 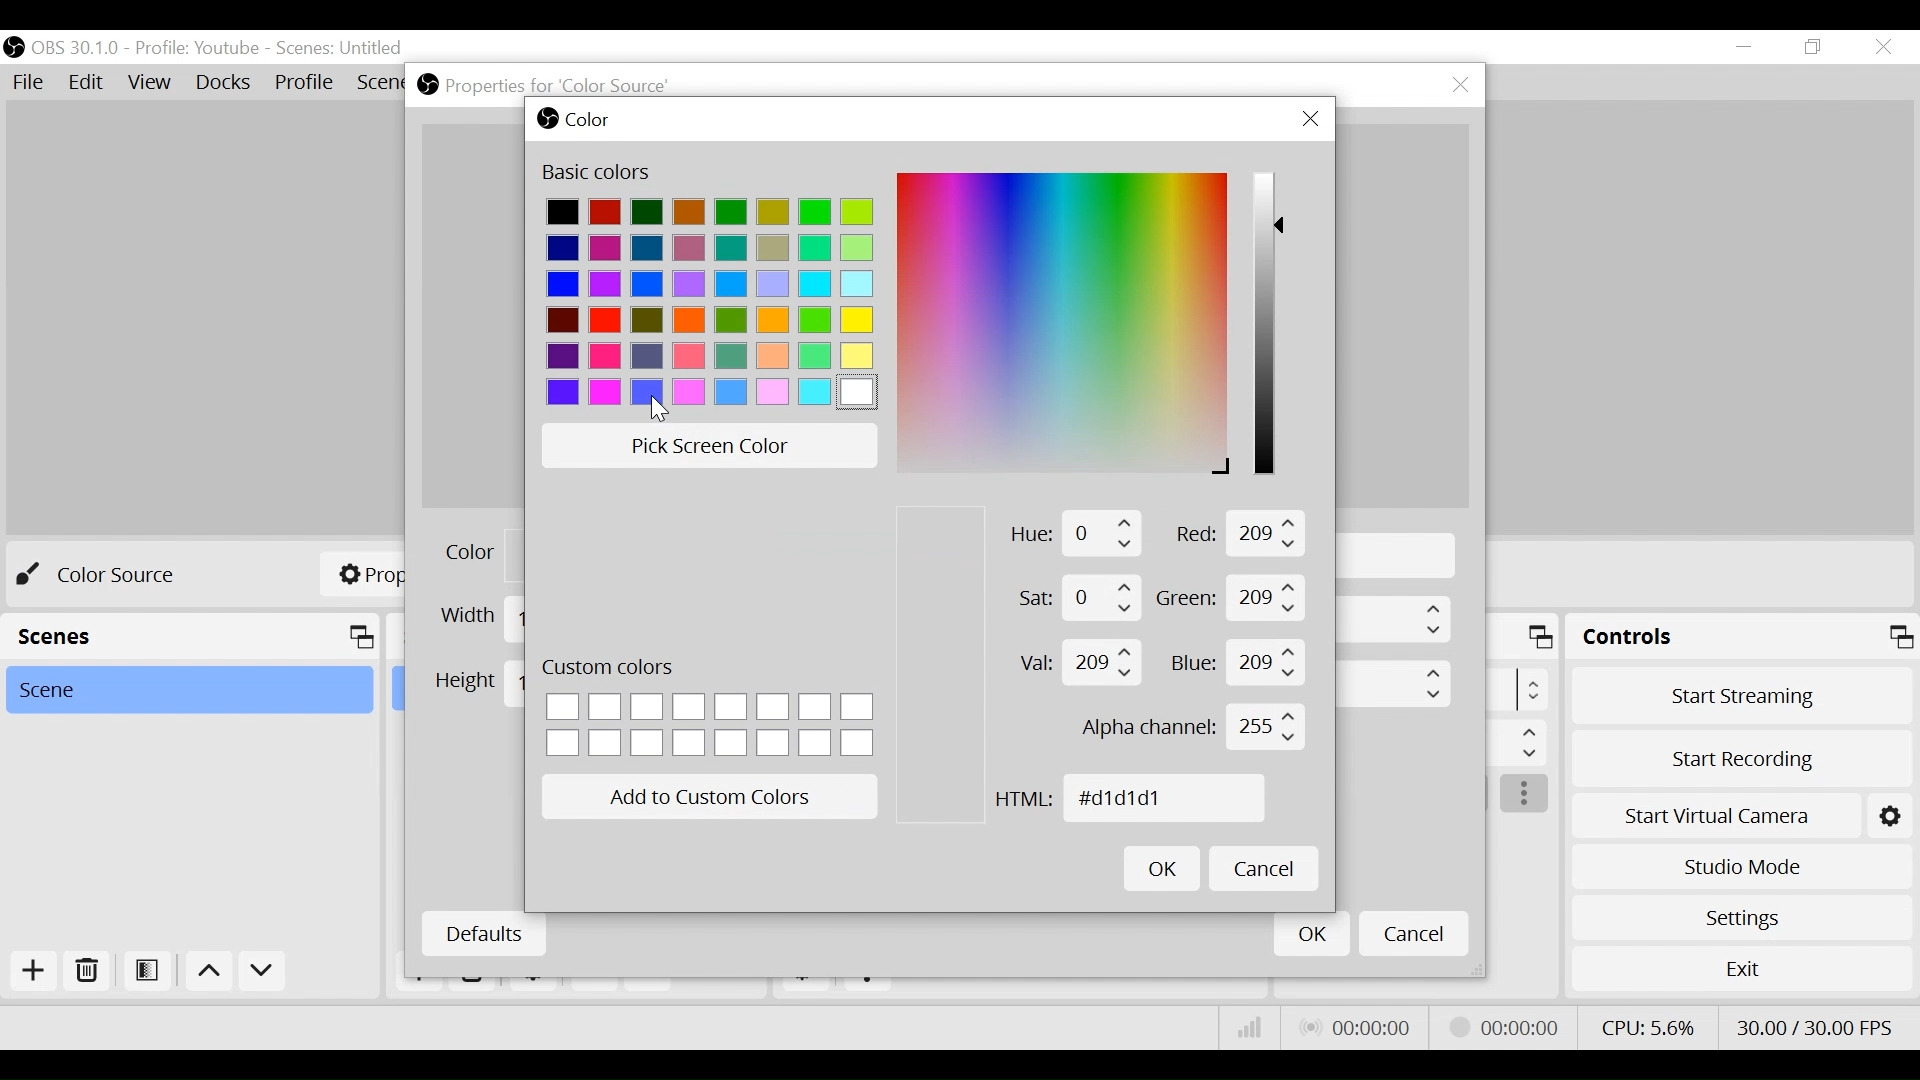 I want to click on HTML, so click(x=1129, y=799).